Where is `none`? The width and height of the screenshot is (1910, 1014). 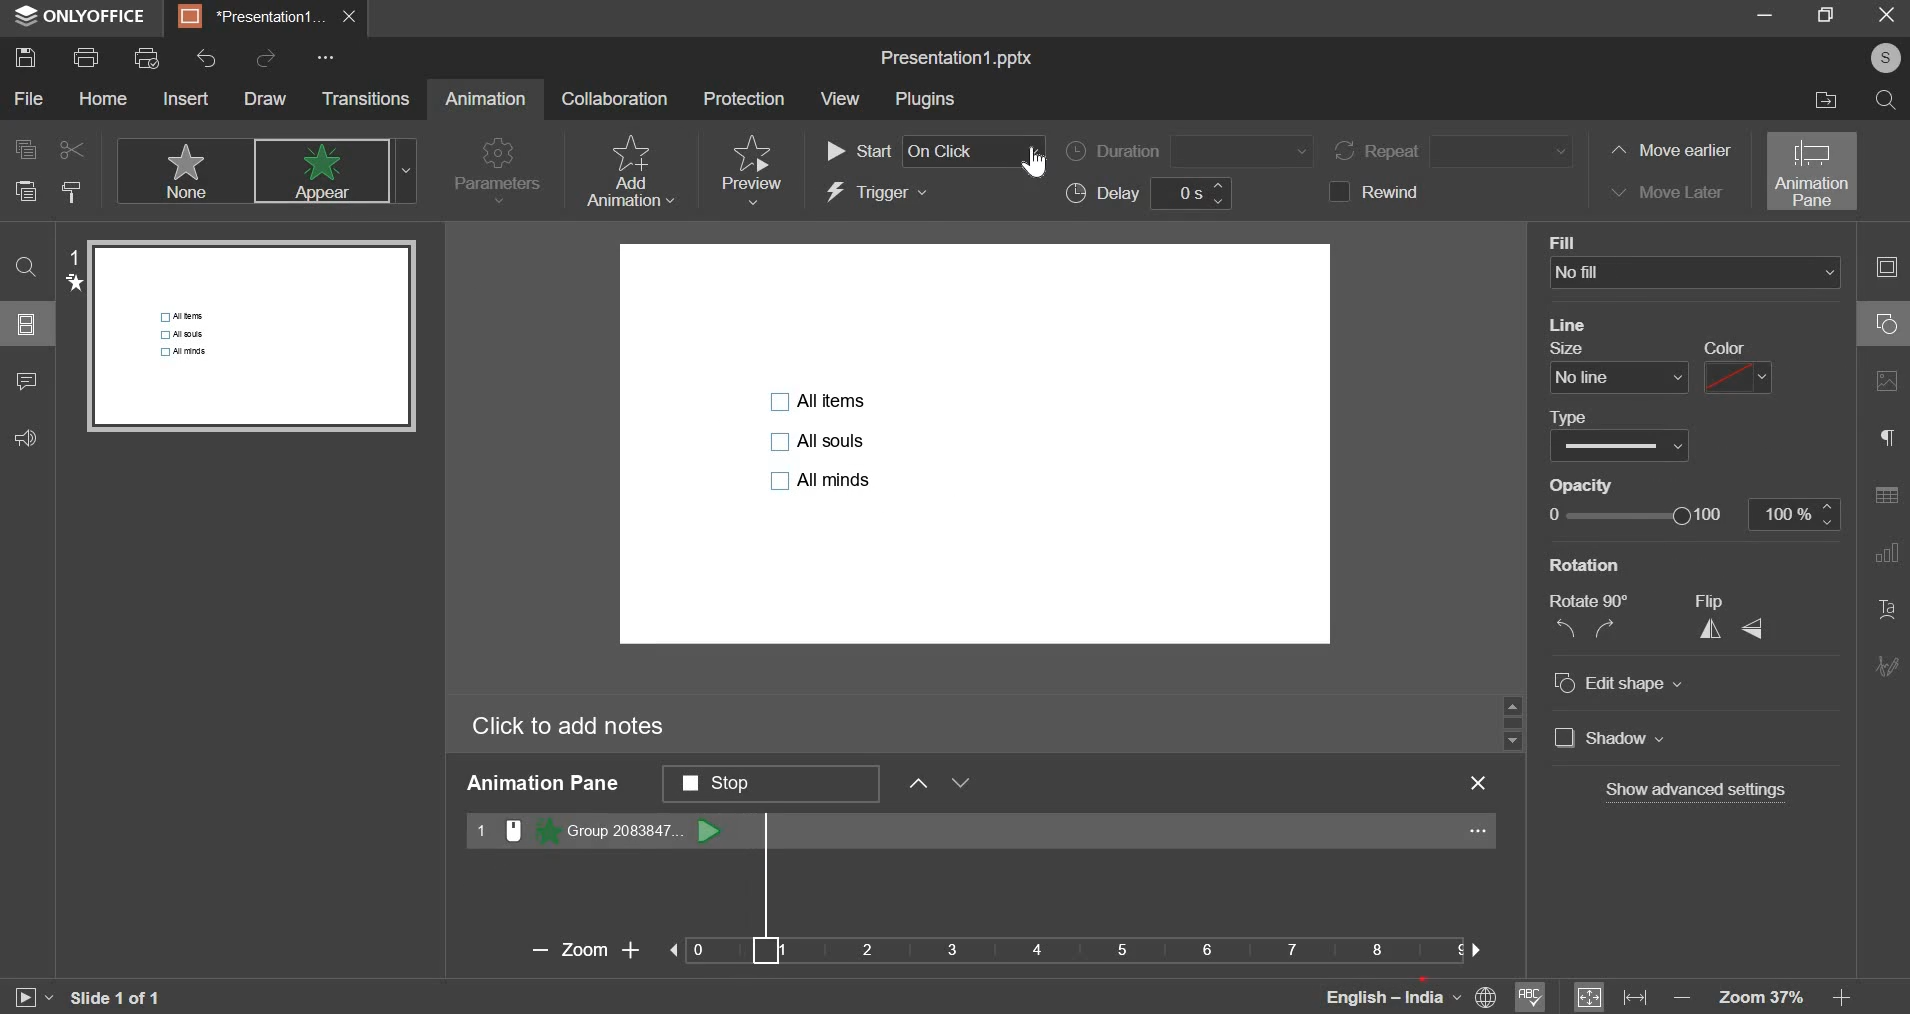
none is located at coordinates (183, 170).